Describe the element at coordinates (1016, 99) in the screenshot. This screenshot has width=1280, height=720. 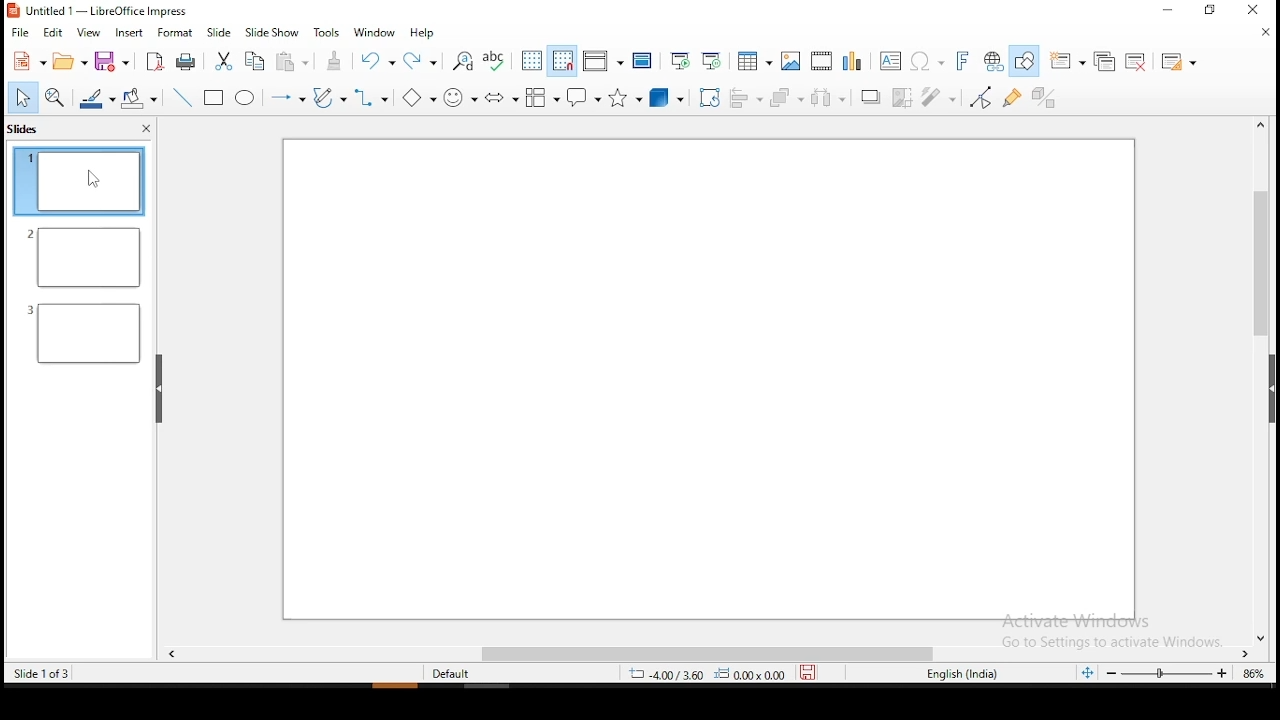
I see `show gluepoint functions` at that location.